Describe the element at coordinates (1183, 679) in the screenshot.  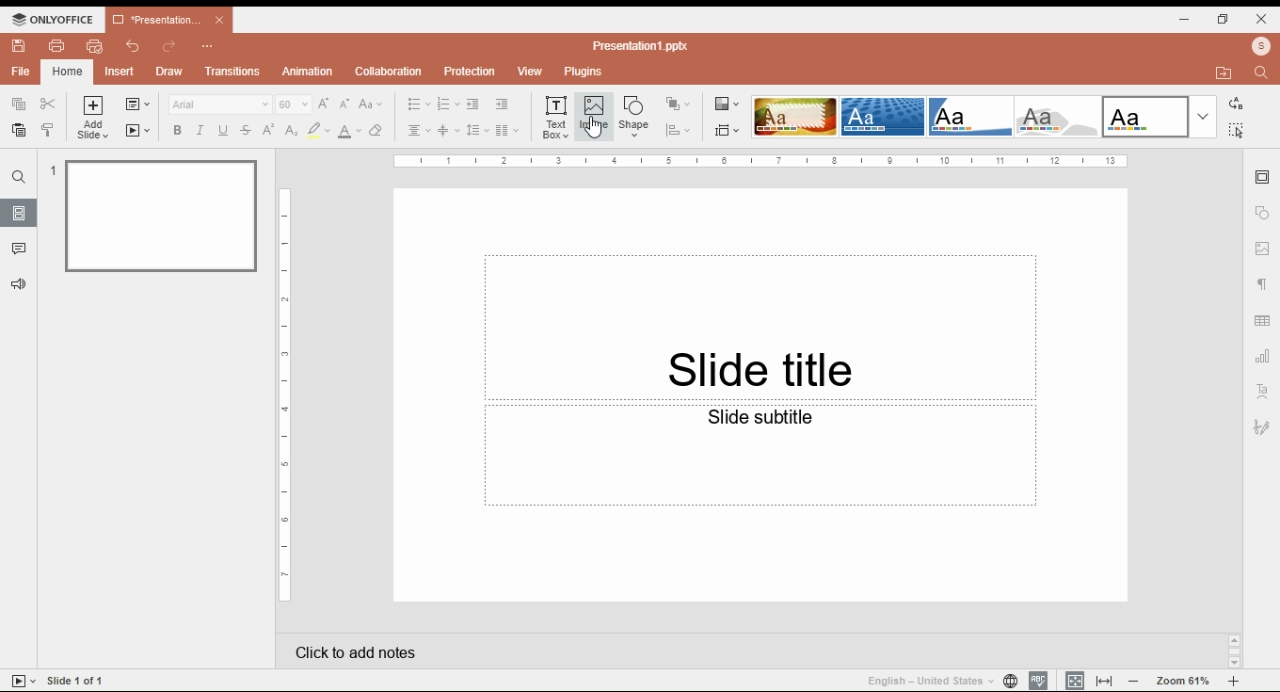
I see `zoom in/zoom out` at that location.